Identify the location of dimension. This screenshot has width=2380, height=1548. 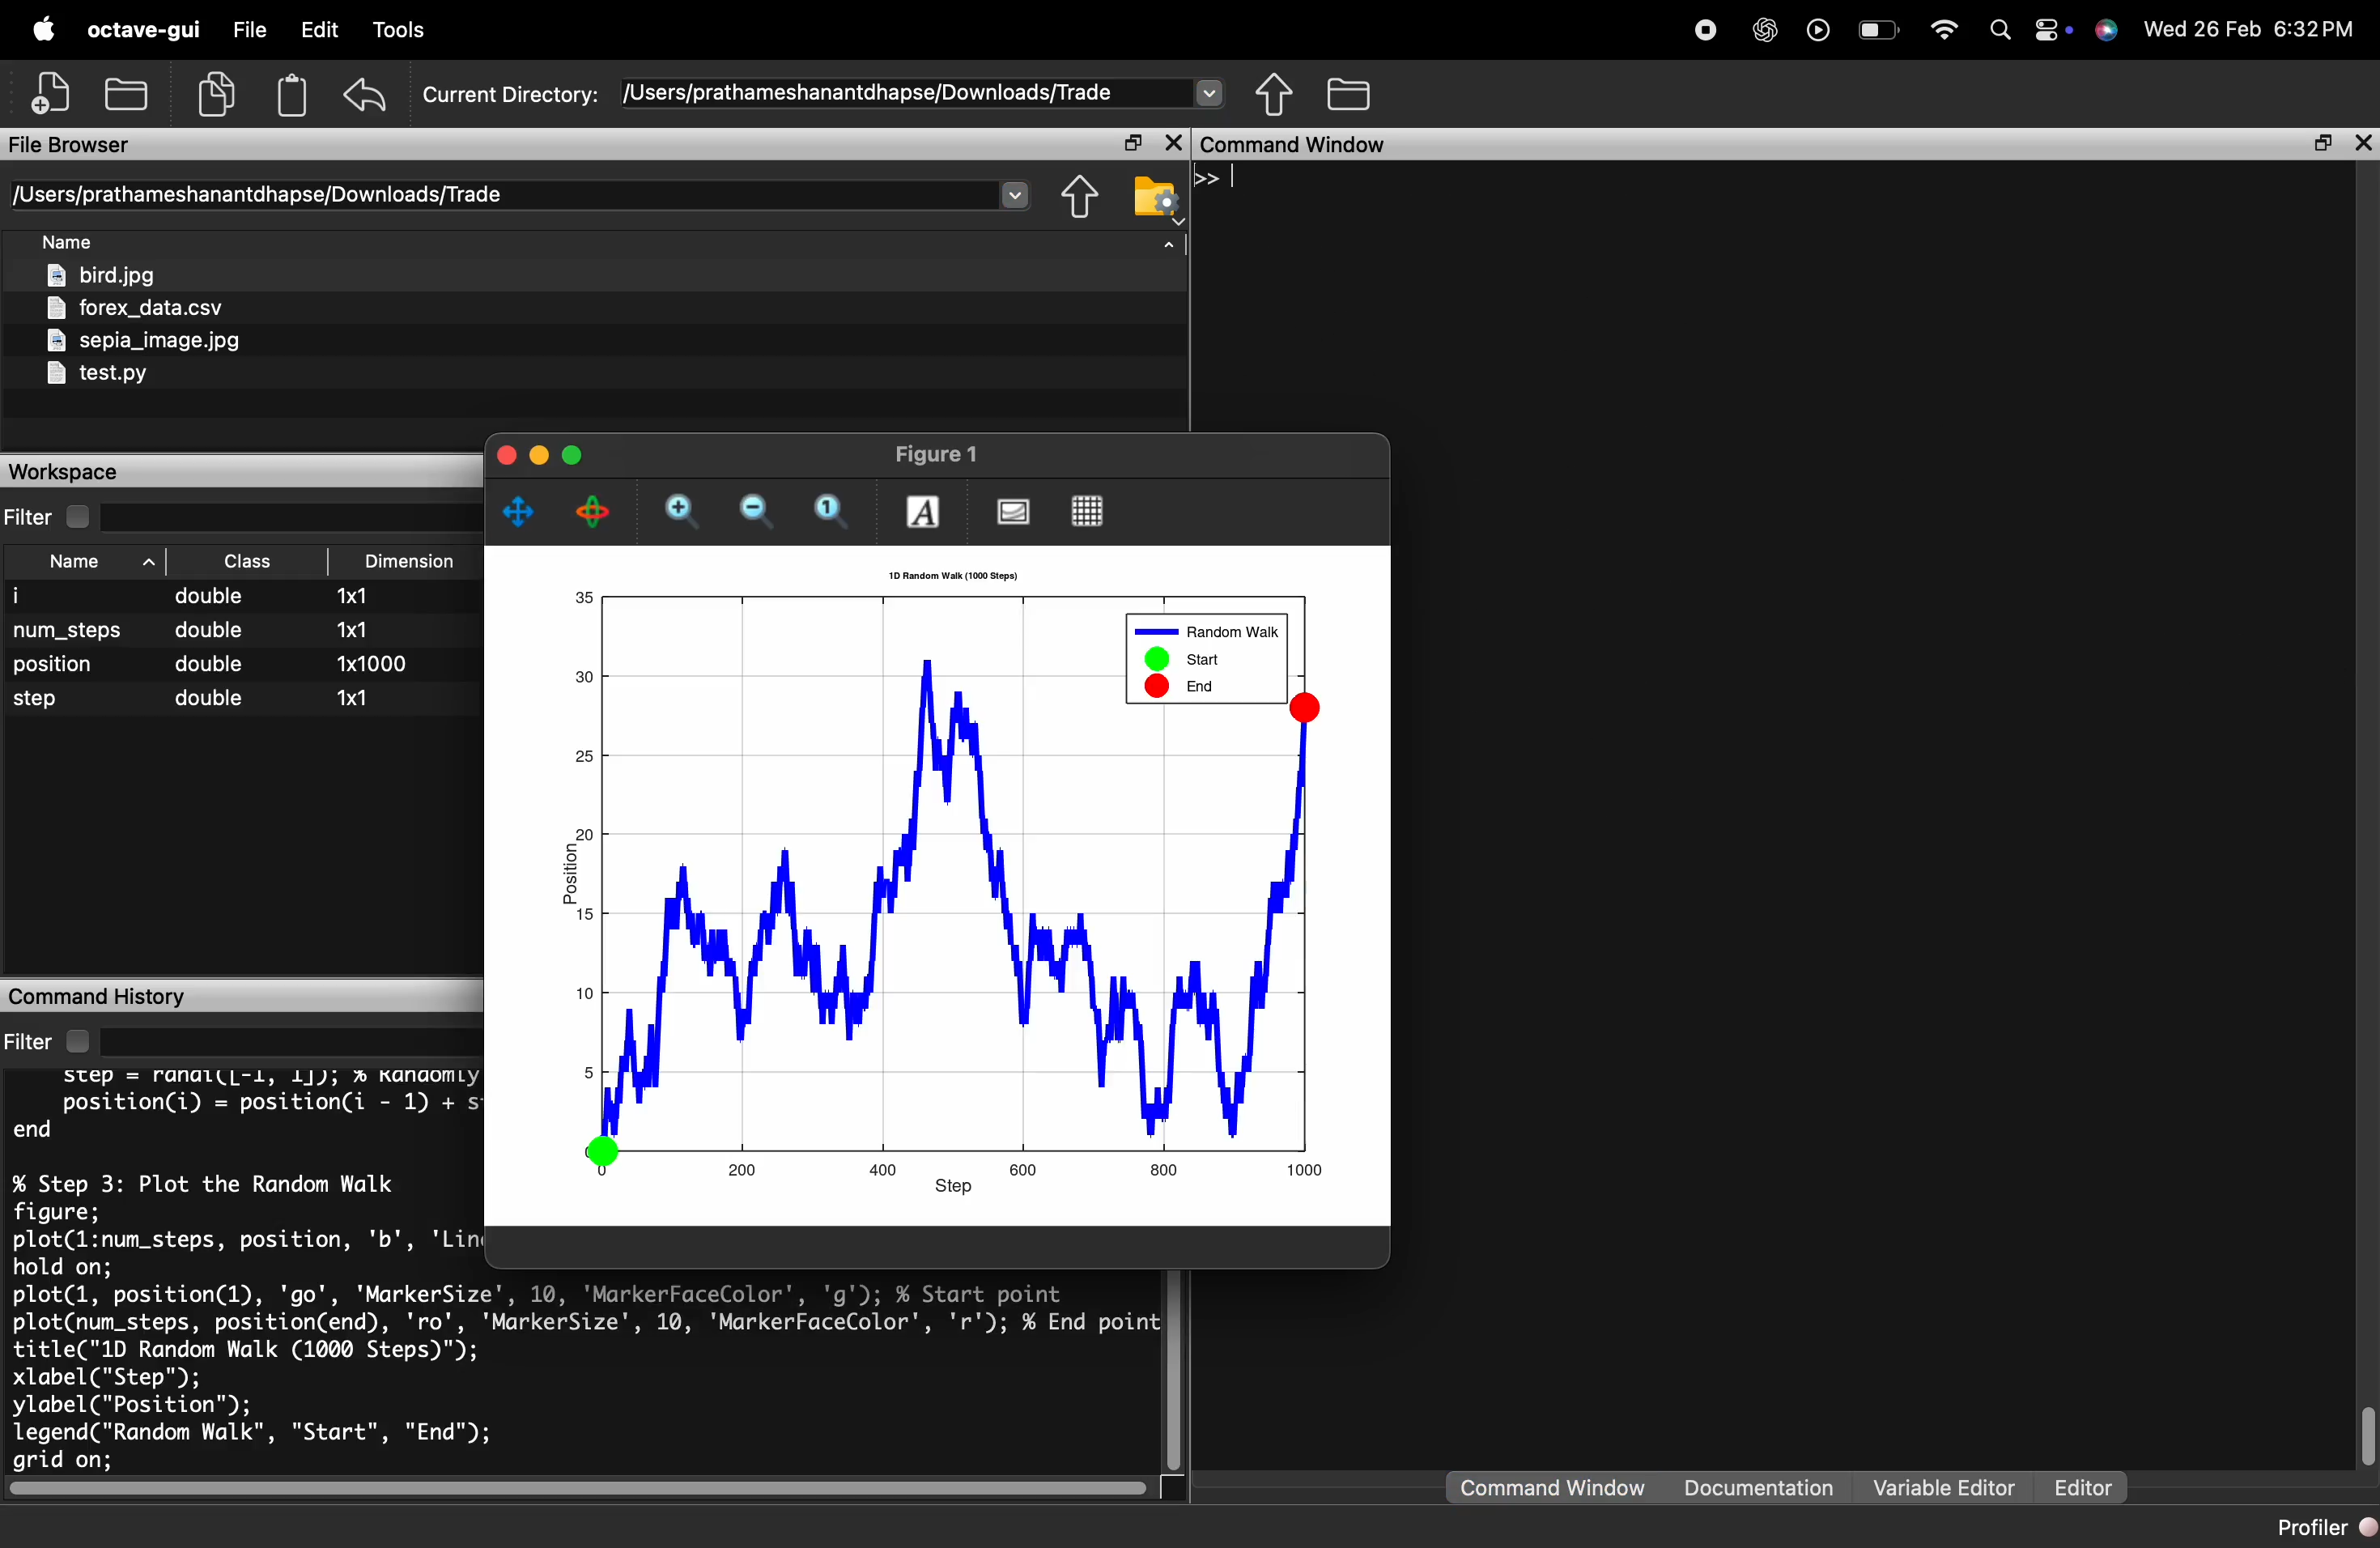
(416, 563).